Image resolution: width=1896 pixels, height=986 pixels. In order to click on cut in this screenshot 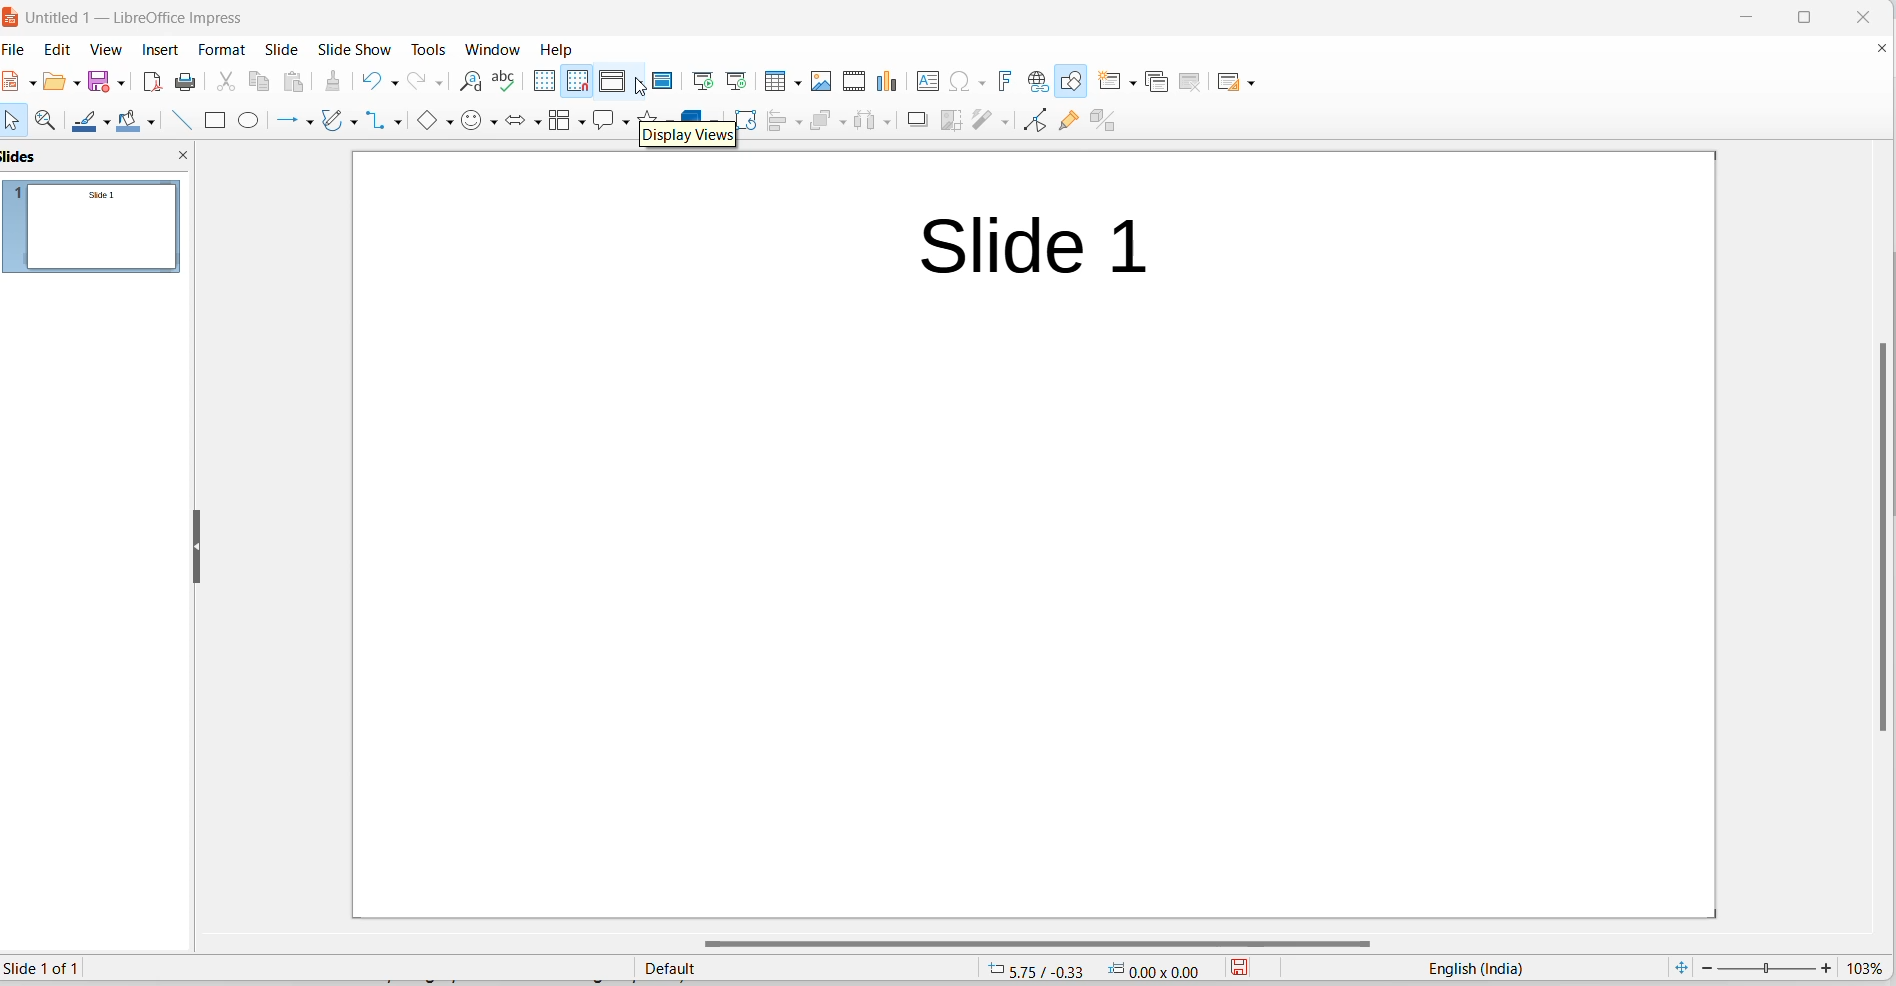, I will do `click(226, 82)`.